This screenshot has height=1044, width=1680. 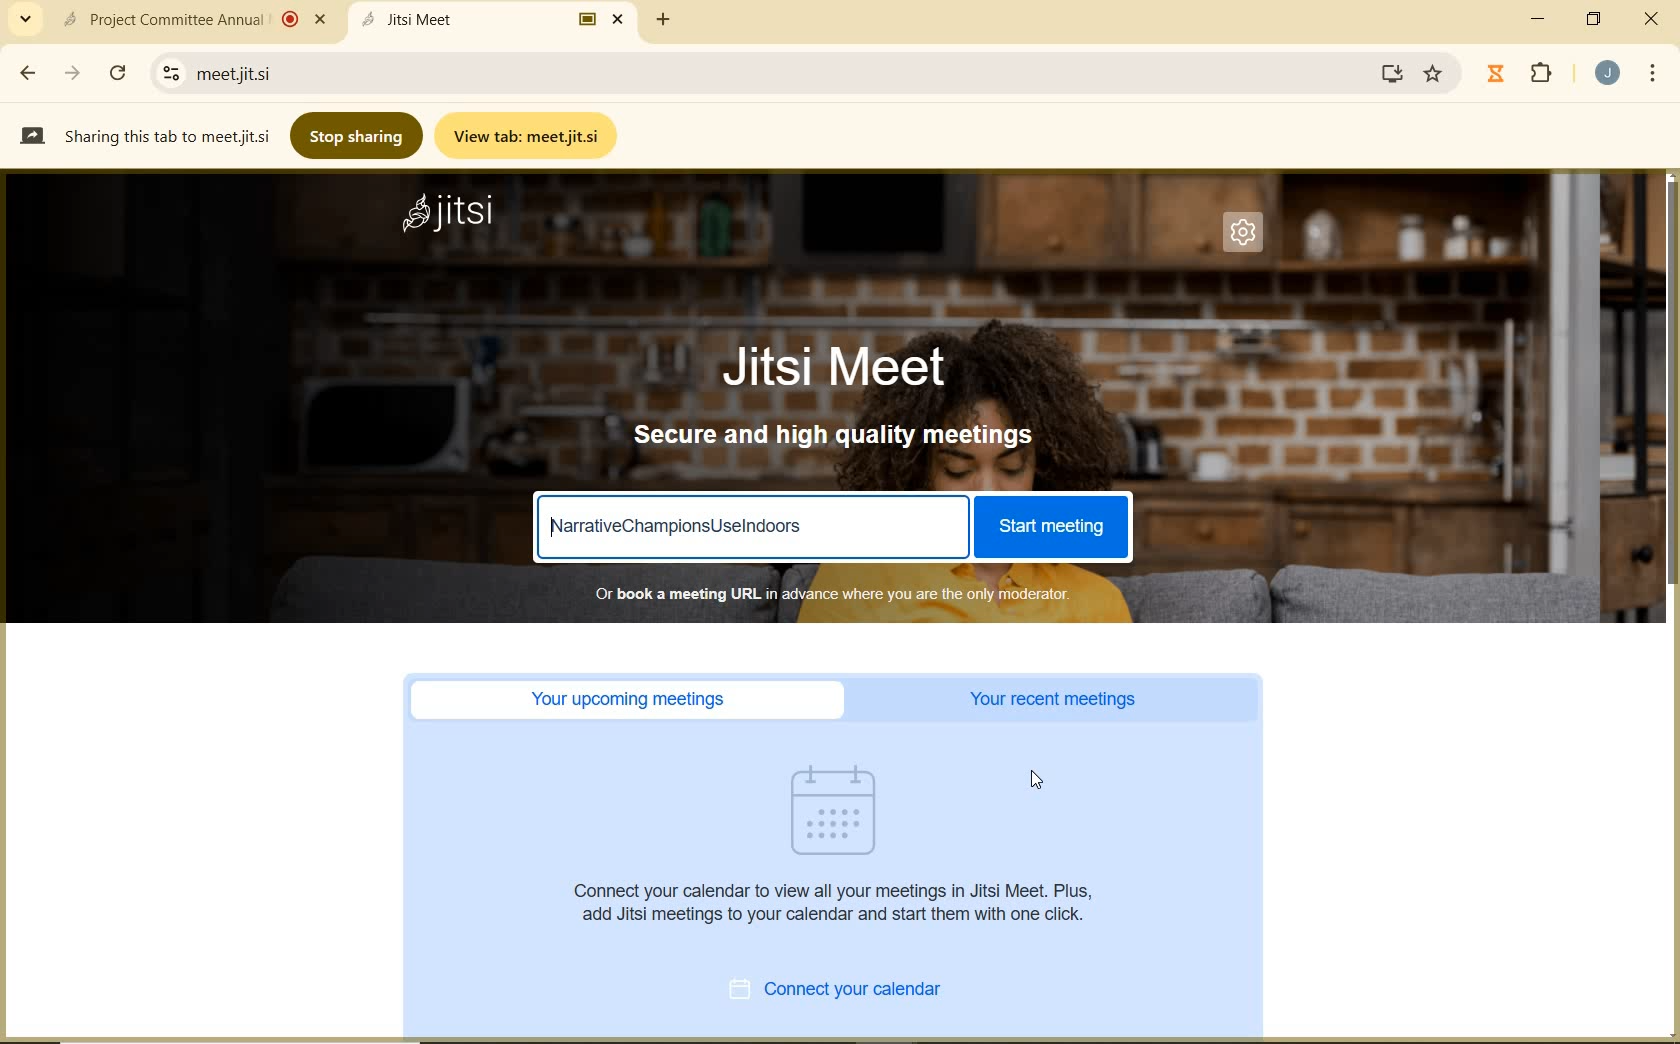 I want to click on Collapse, so click(x=25, y=20).